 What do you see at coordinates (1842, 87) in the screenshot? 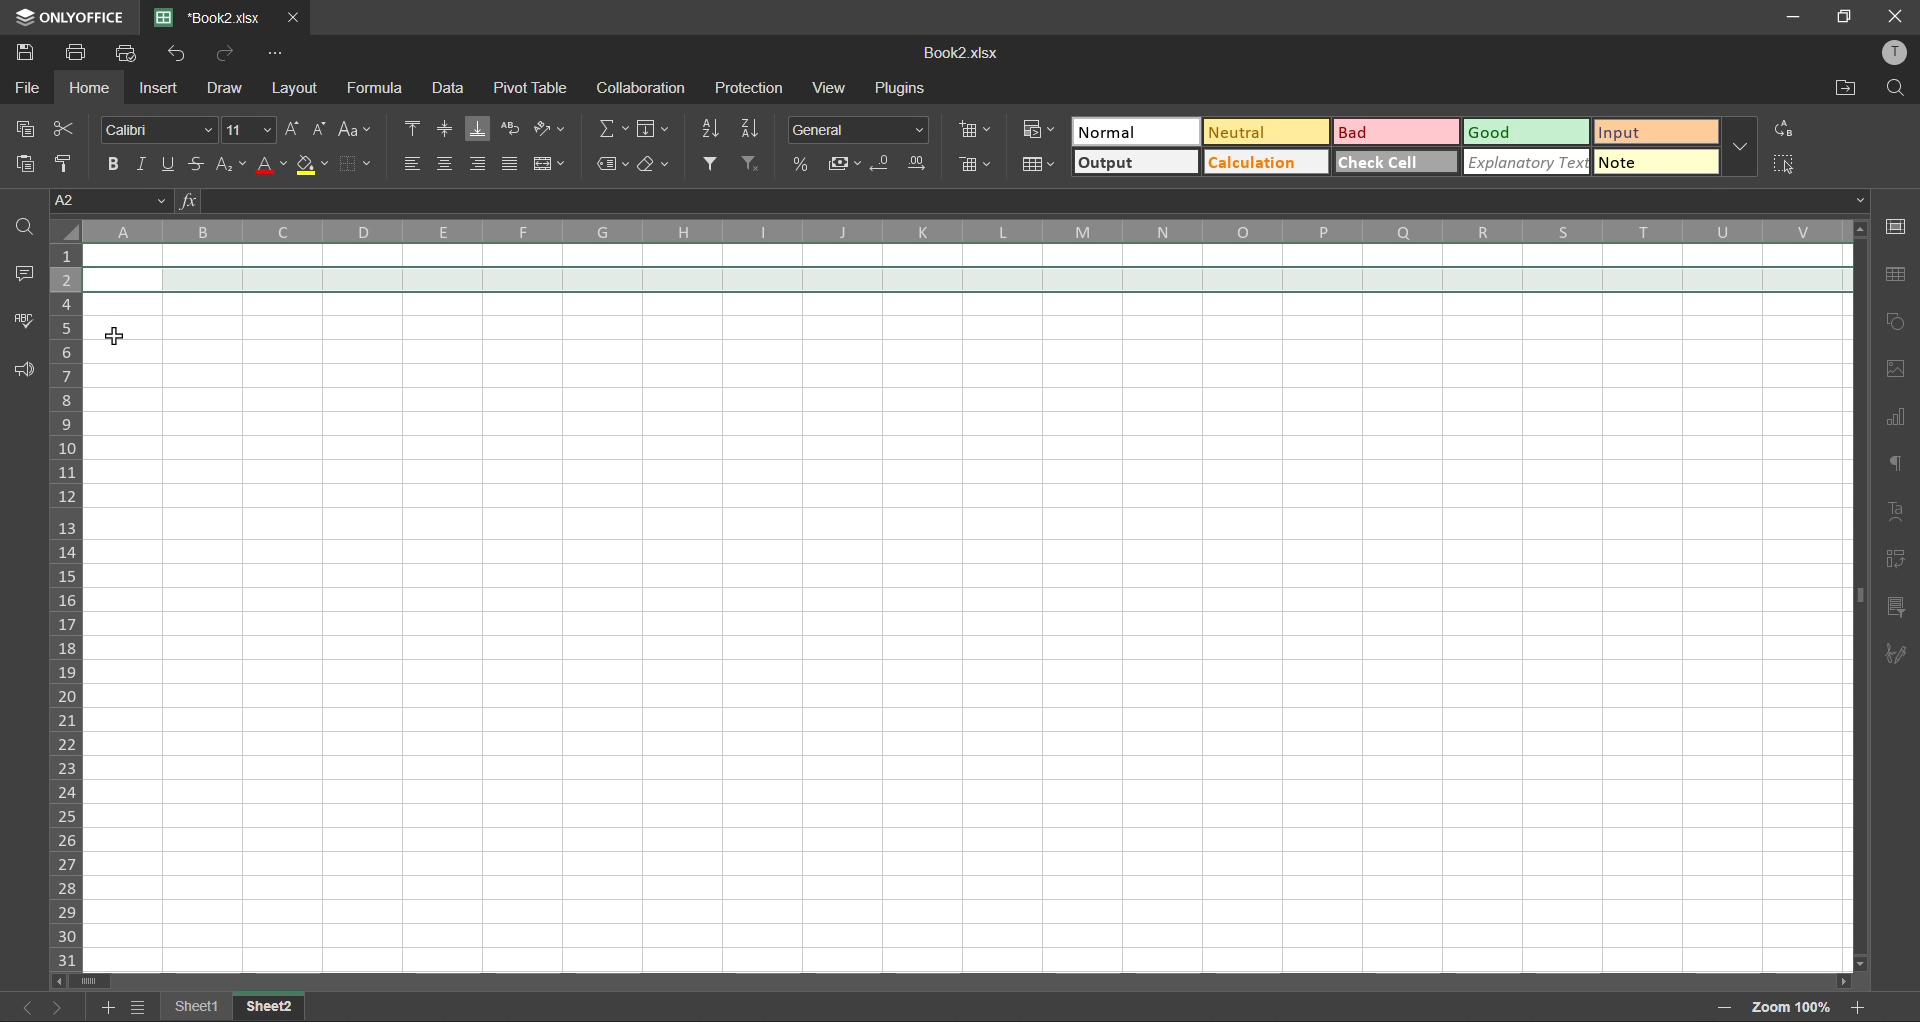
I see `open location` at bounding box center [1842, 87].